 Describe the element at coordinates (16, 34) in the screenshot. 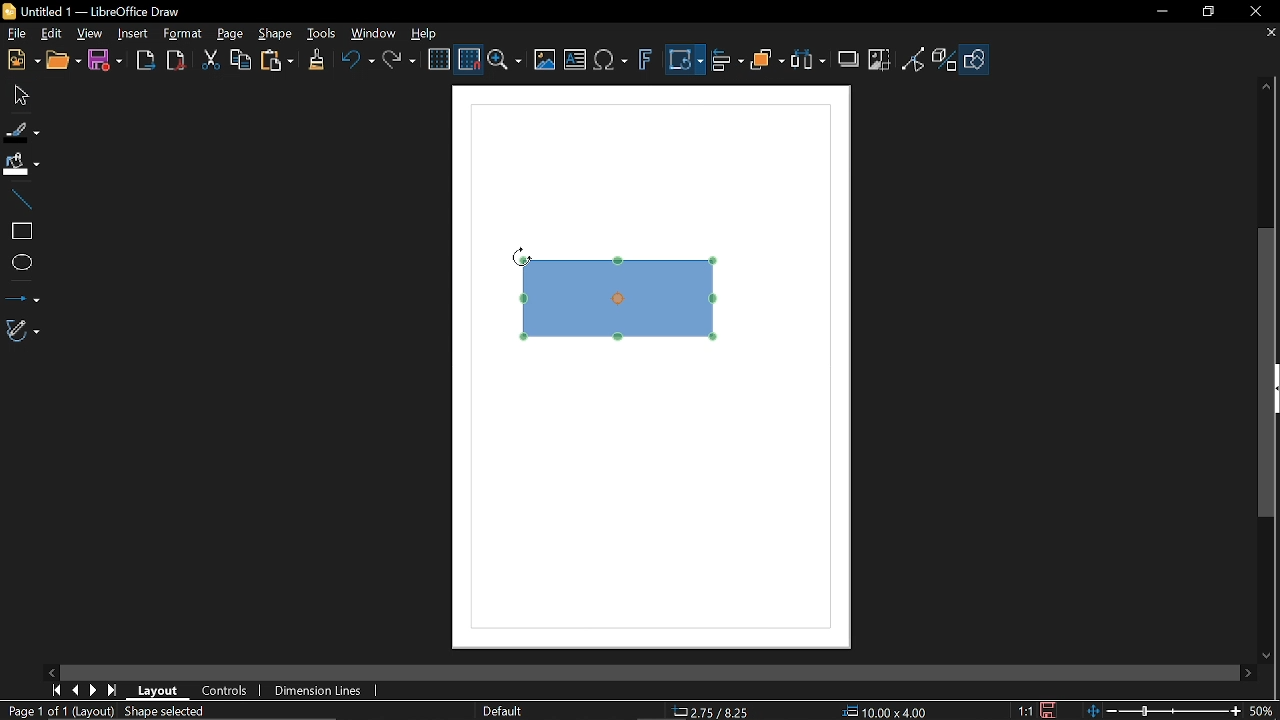

I see `File` at that location.